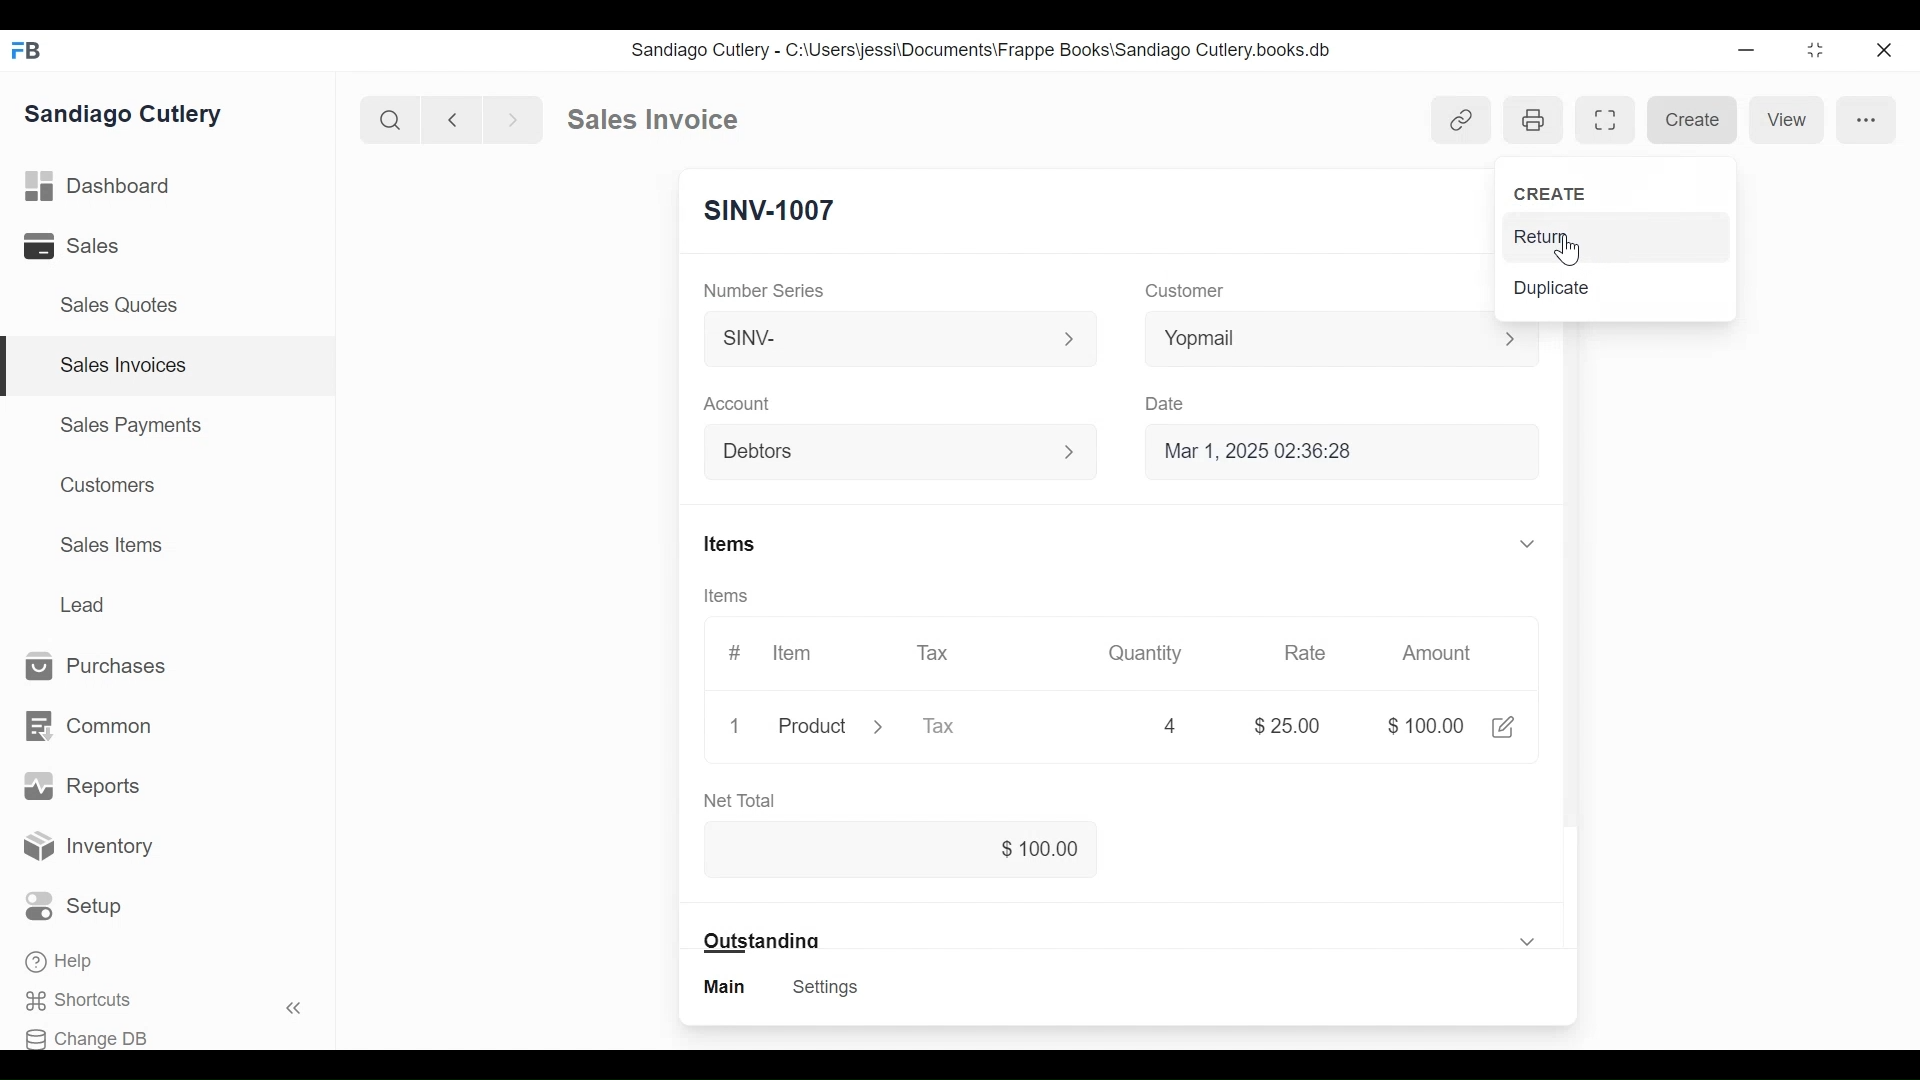 Image resolution: width=1920 pixels, height=1080 pixels. What do you see at coordinates (76, 1000) in the screenshot?
I see `Shortcuts` at bounding box center [76, 1000].